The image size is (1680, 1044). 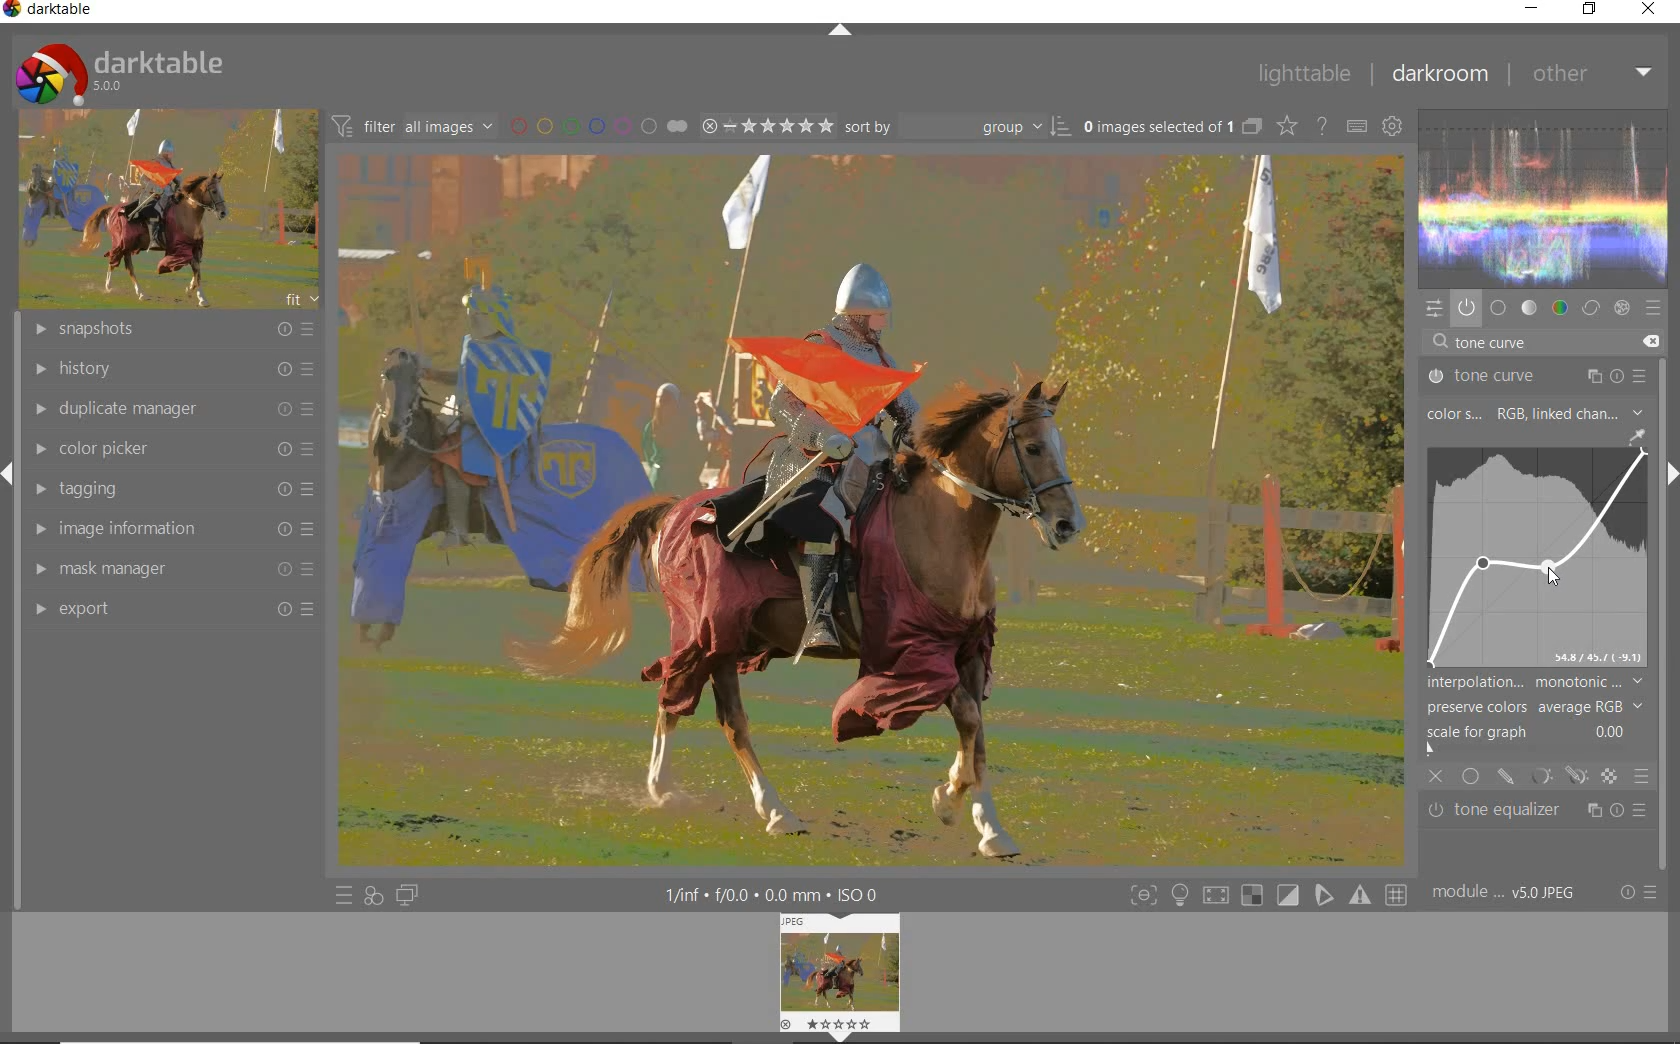 I want to click on change type of overlays, so click(x=1289, y=128).